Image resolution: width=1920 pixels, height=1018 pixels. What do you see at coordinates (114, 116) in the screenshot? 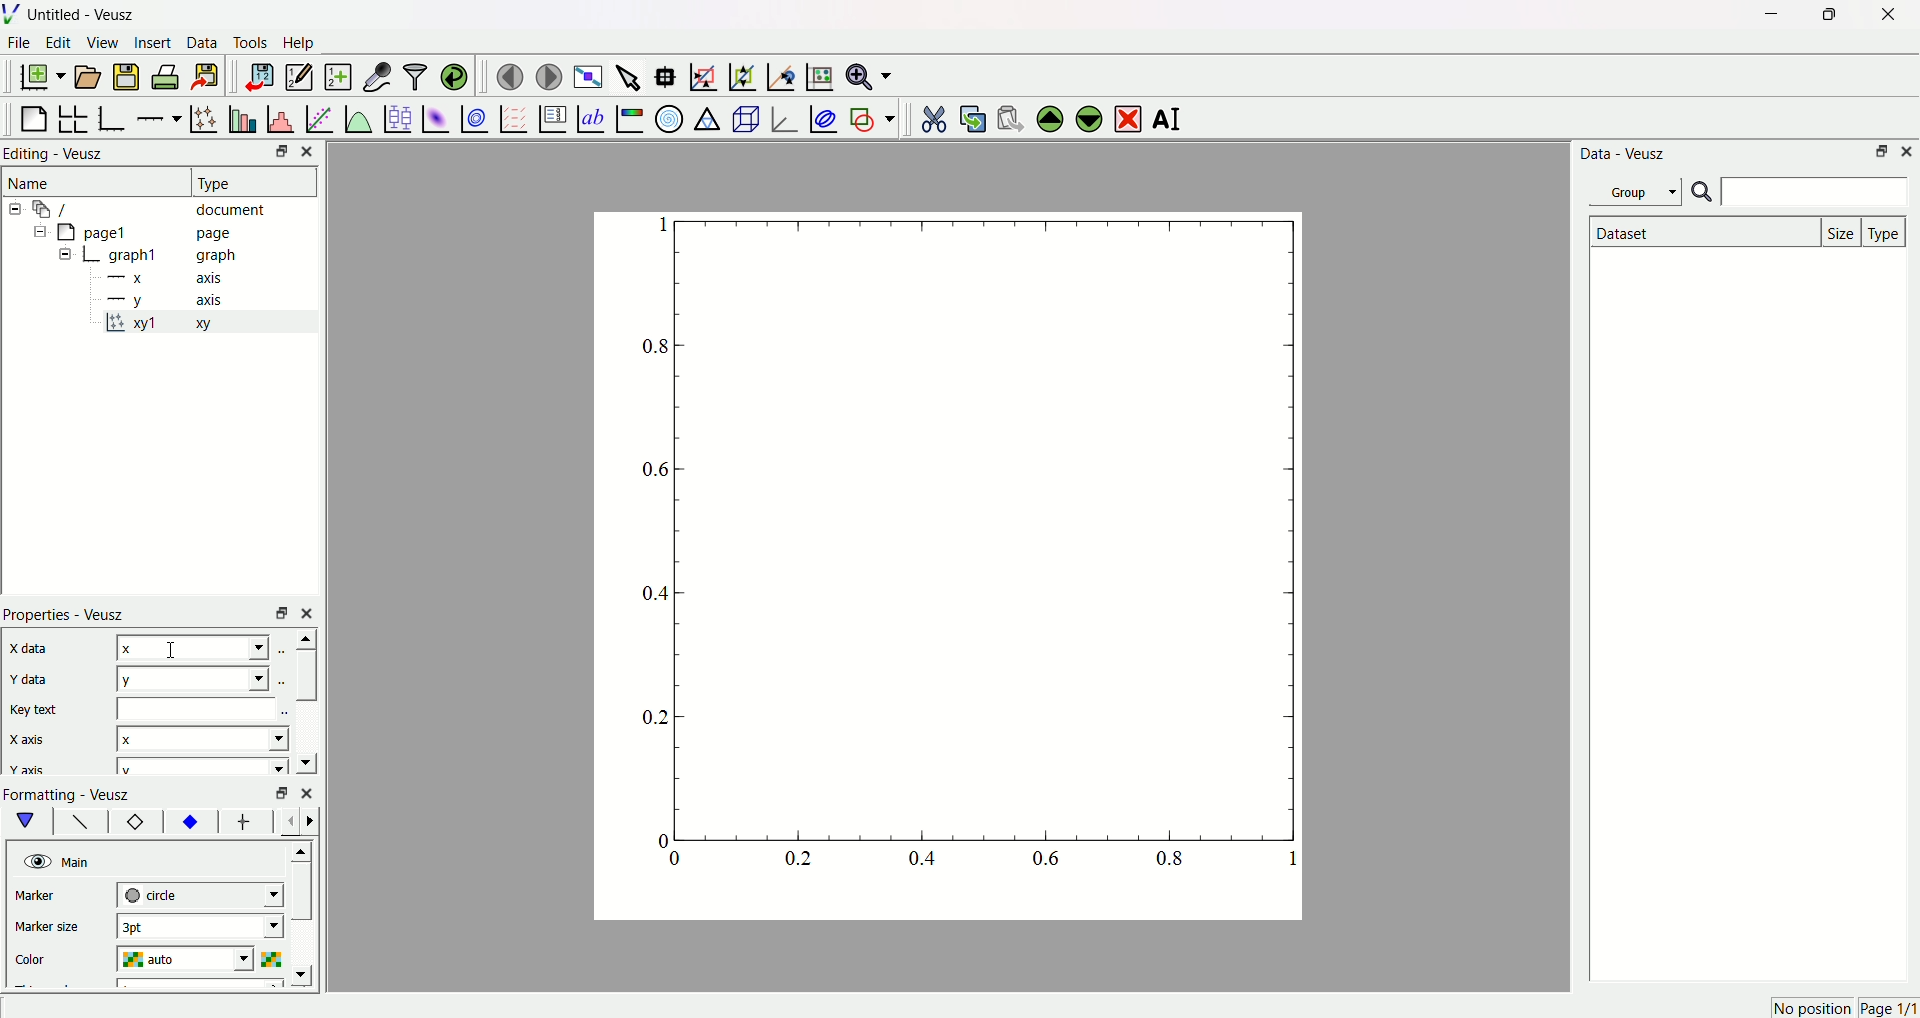
I see `base graphs` at bounding box center [114, 116].